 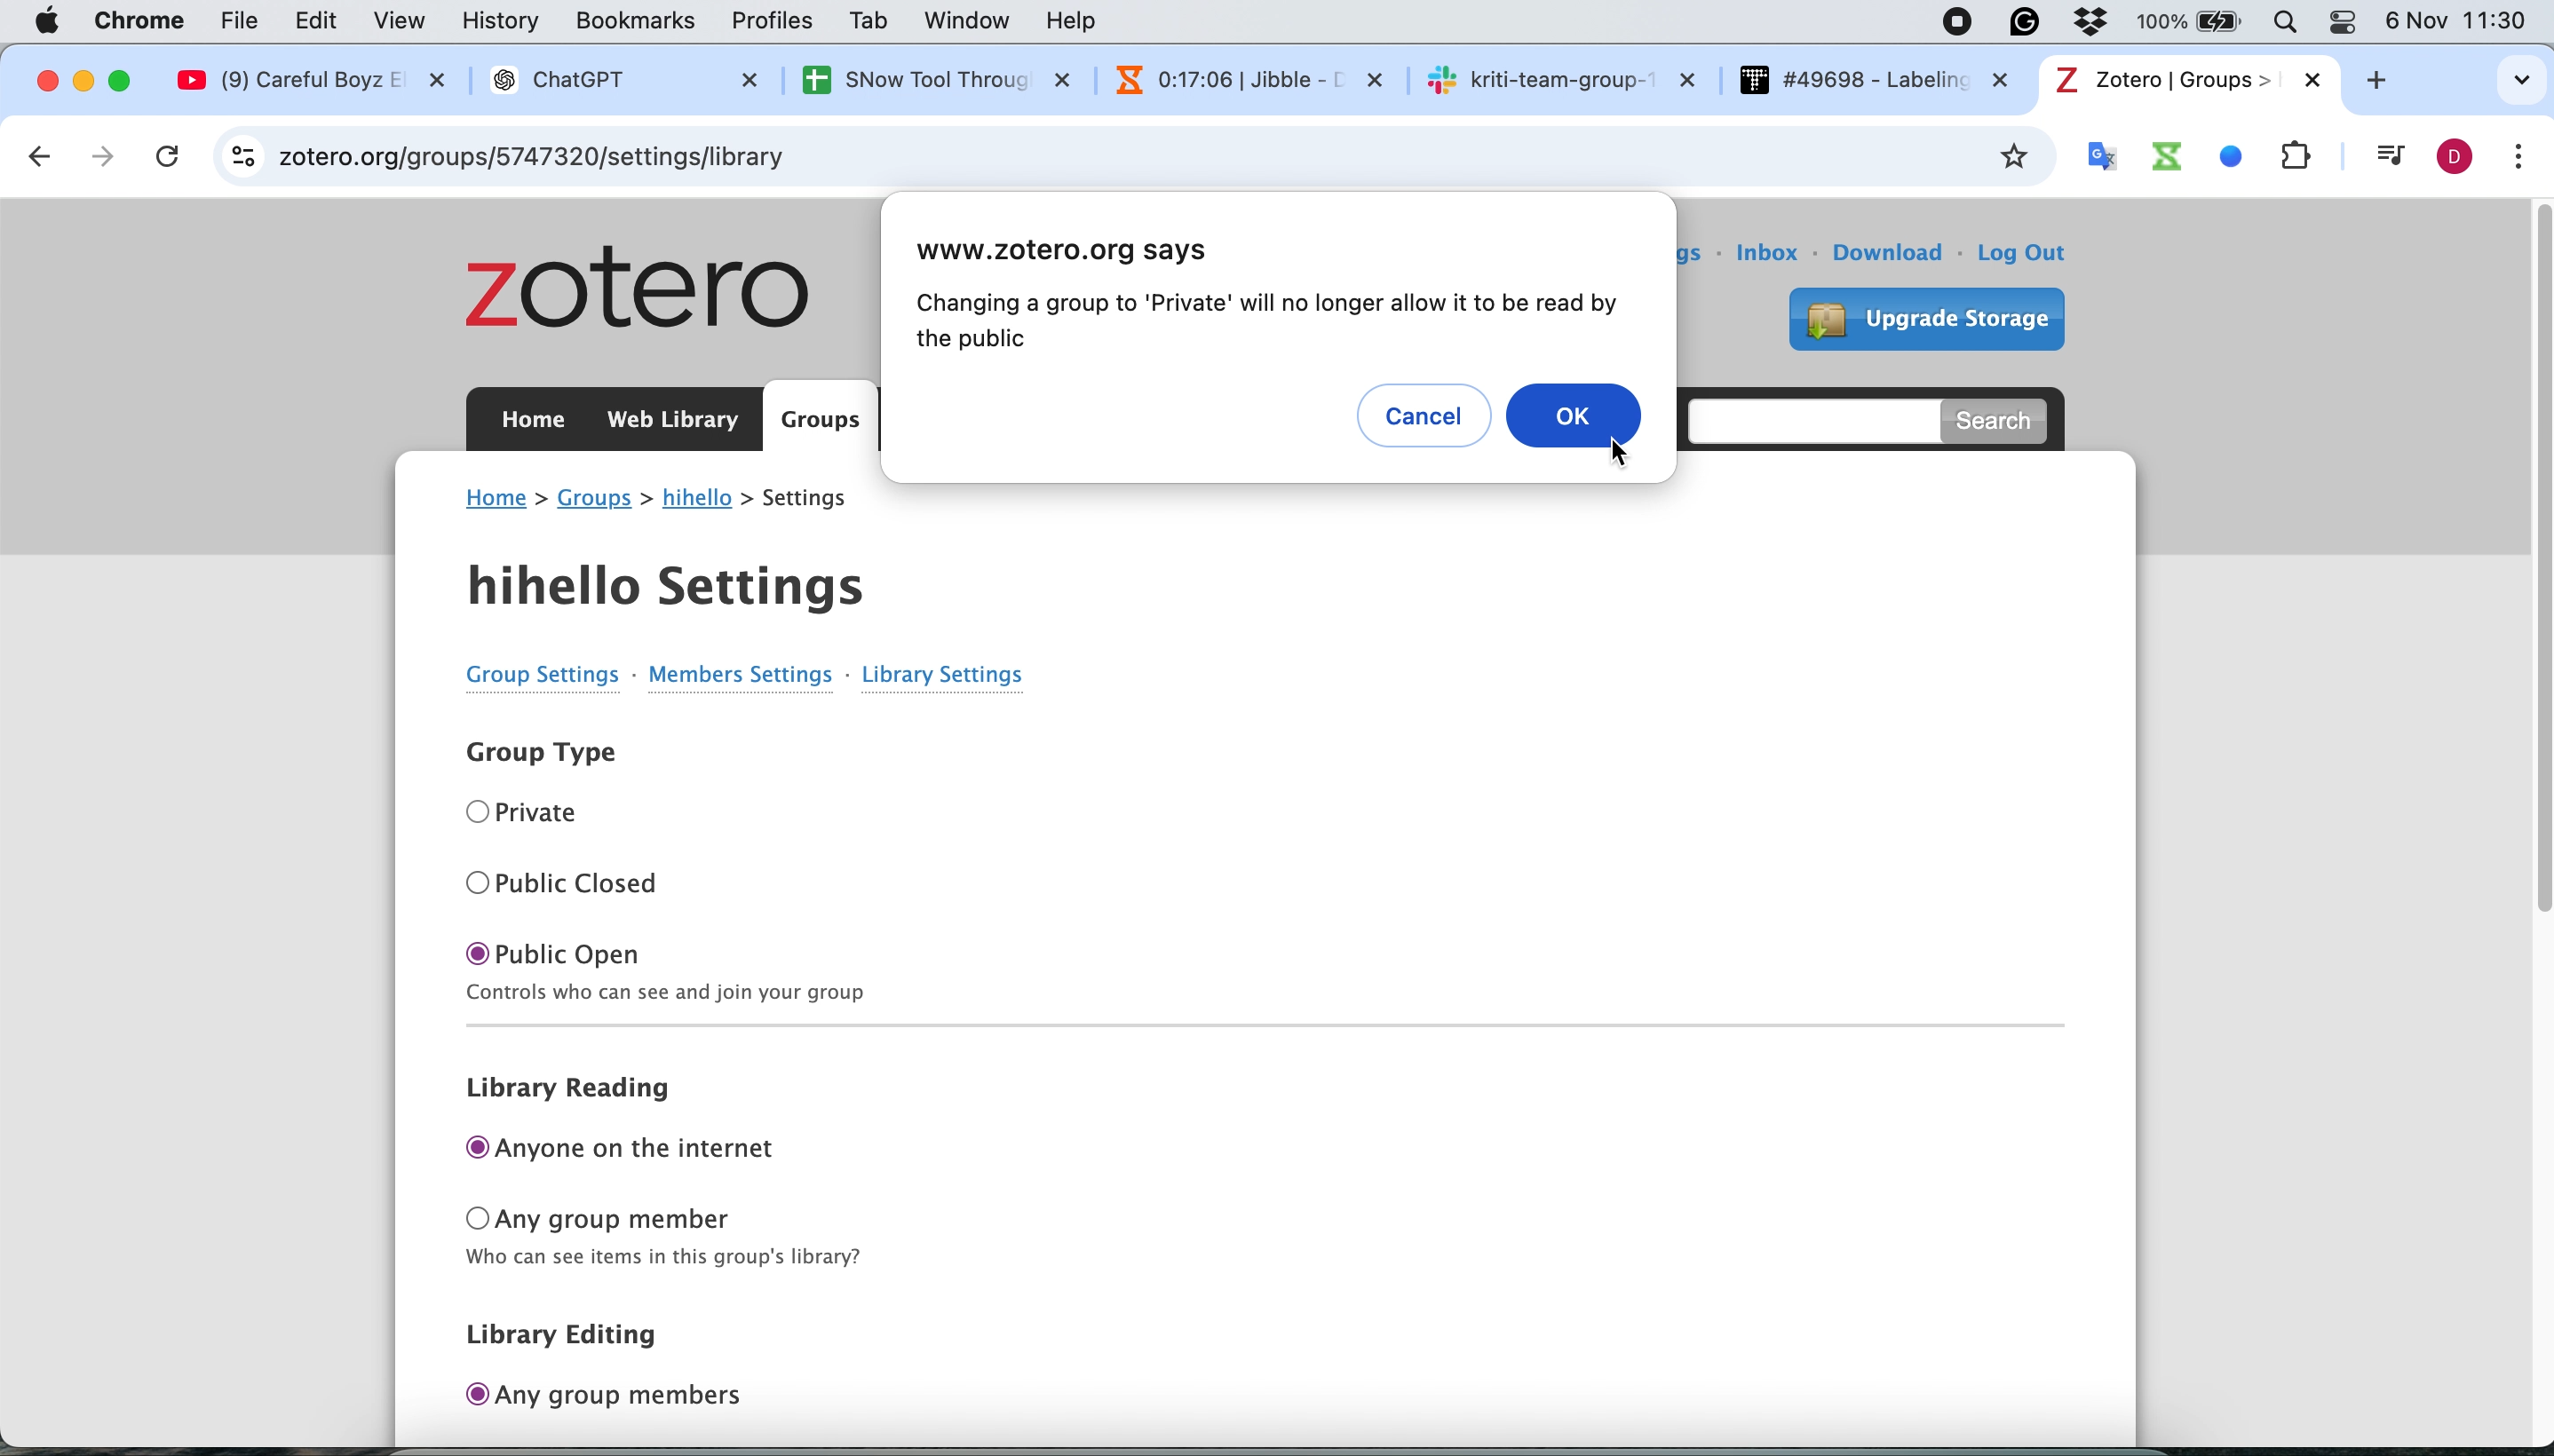 I want to click on O Public Closed, so click(x=563, y=879).